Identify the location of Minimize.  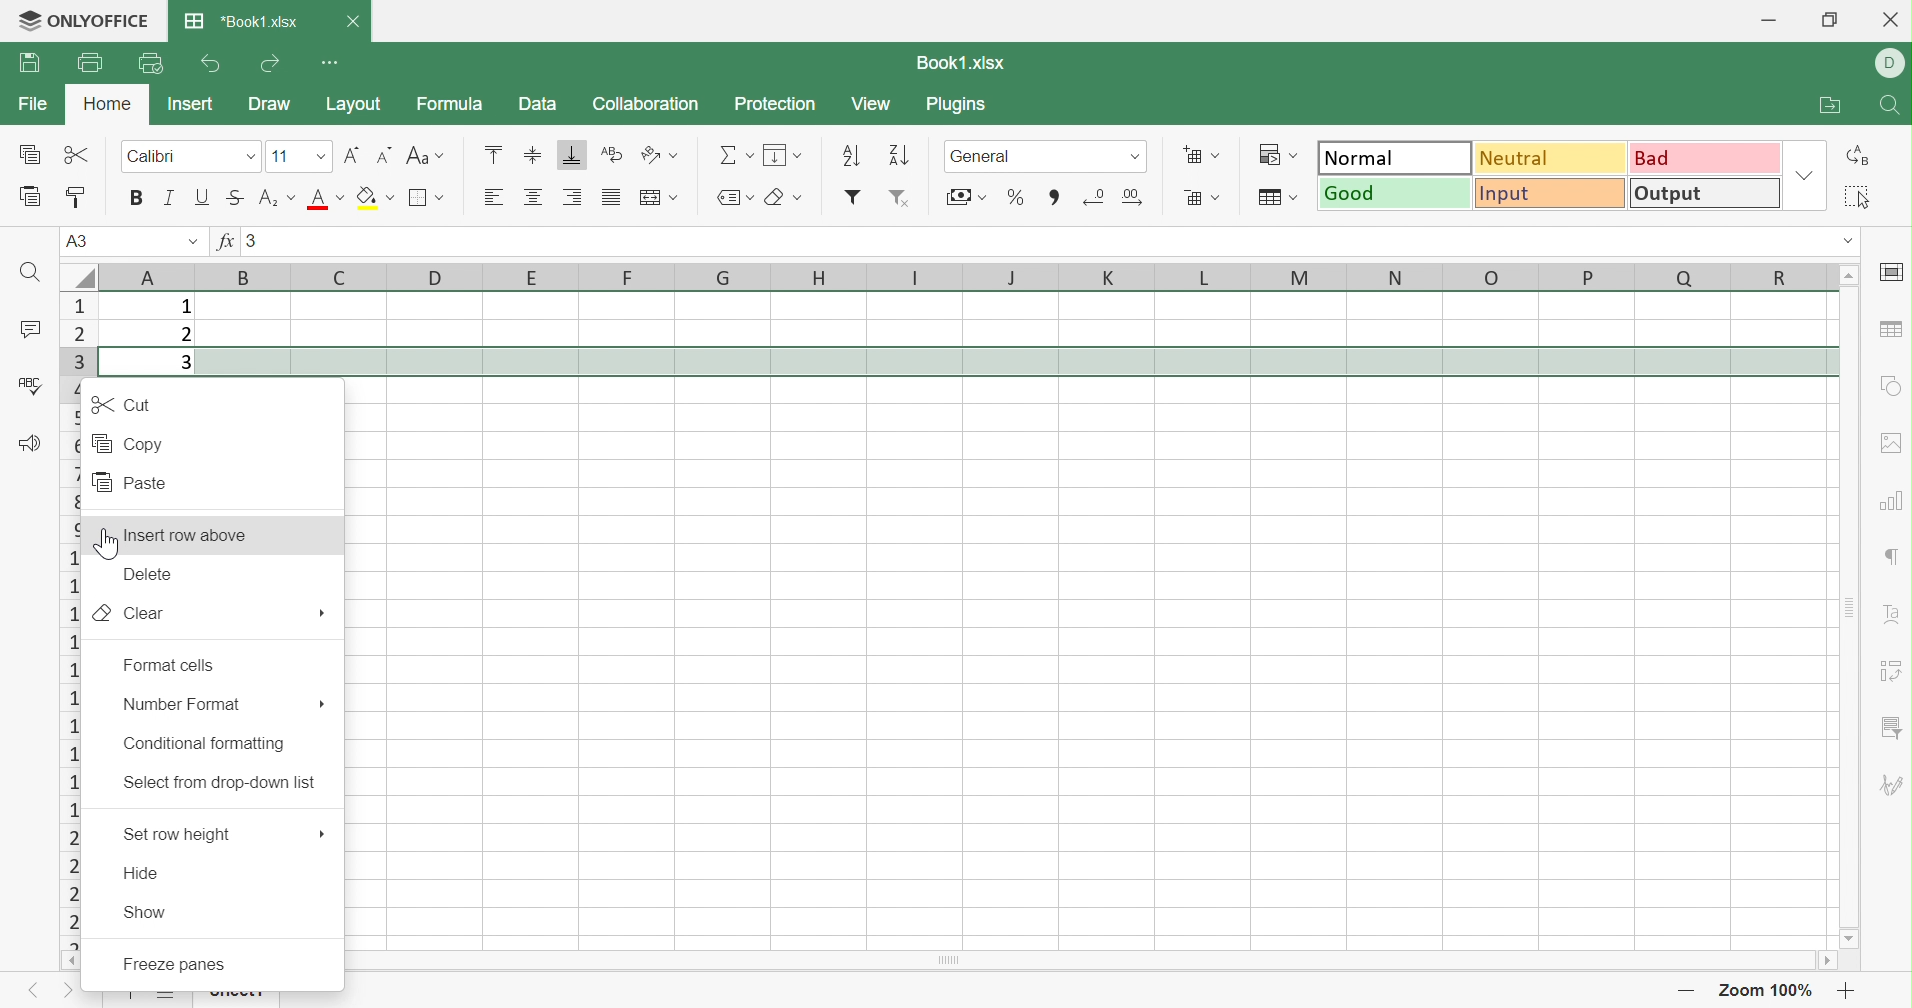
(1765, 20).